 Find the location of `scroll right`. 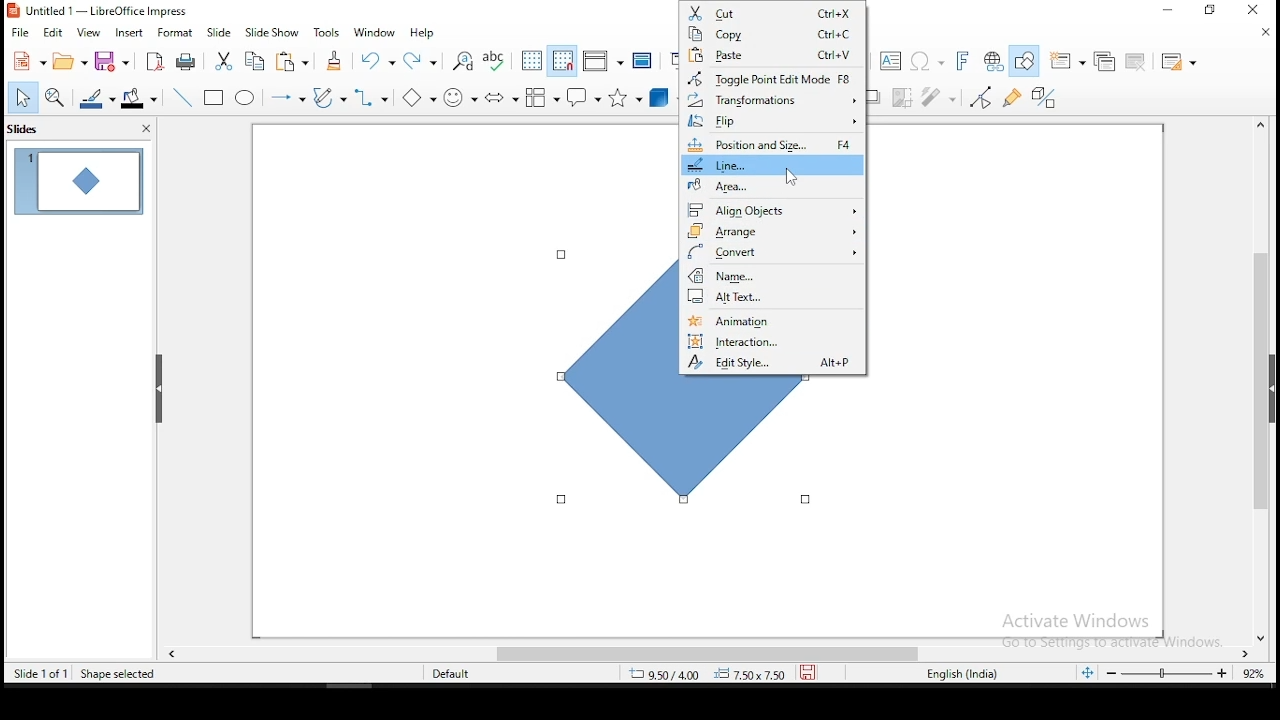

scroll right is located at coordinates (172, 651).